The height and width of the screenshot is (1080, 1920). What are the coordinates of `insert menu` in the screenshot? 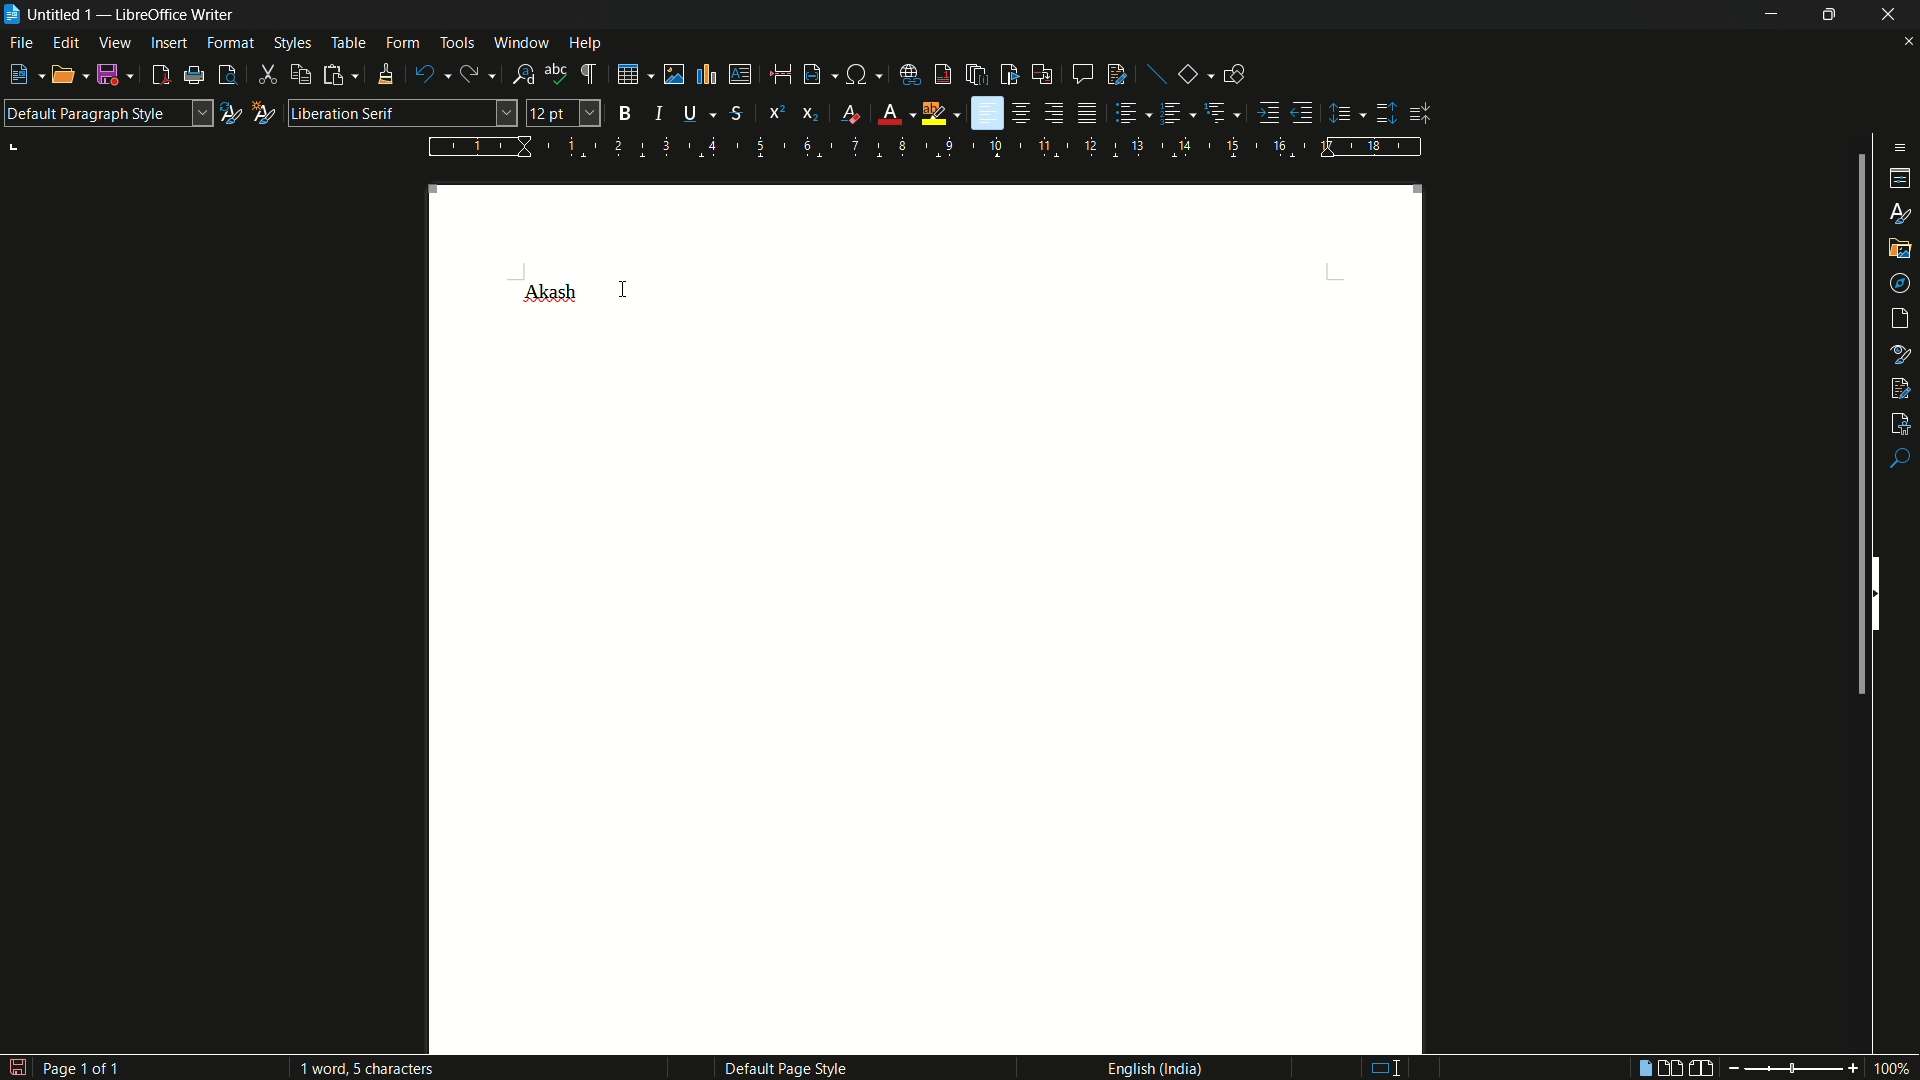 It's located at (169, 42).